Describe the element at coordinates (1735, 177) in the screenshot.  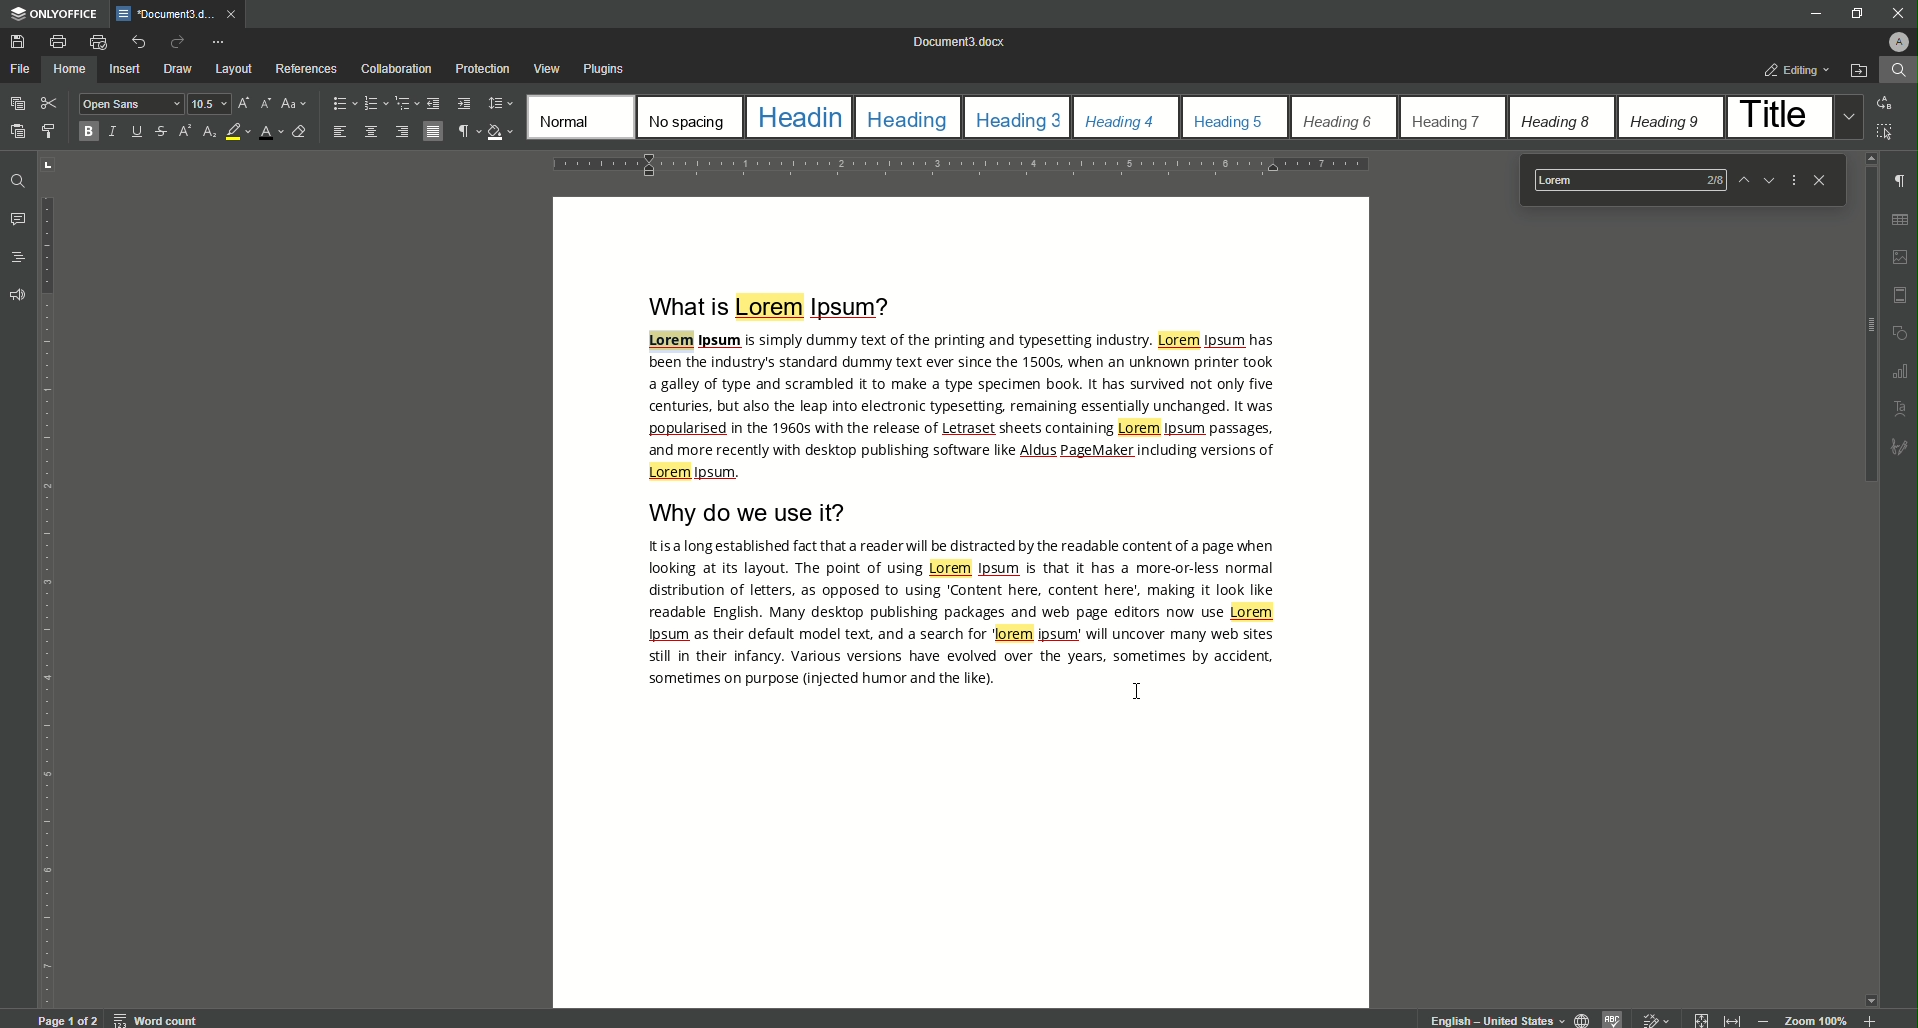
I see `Up` at that location.